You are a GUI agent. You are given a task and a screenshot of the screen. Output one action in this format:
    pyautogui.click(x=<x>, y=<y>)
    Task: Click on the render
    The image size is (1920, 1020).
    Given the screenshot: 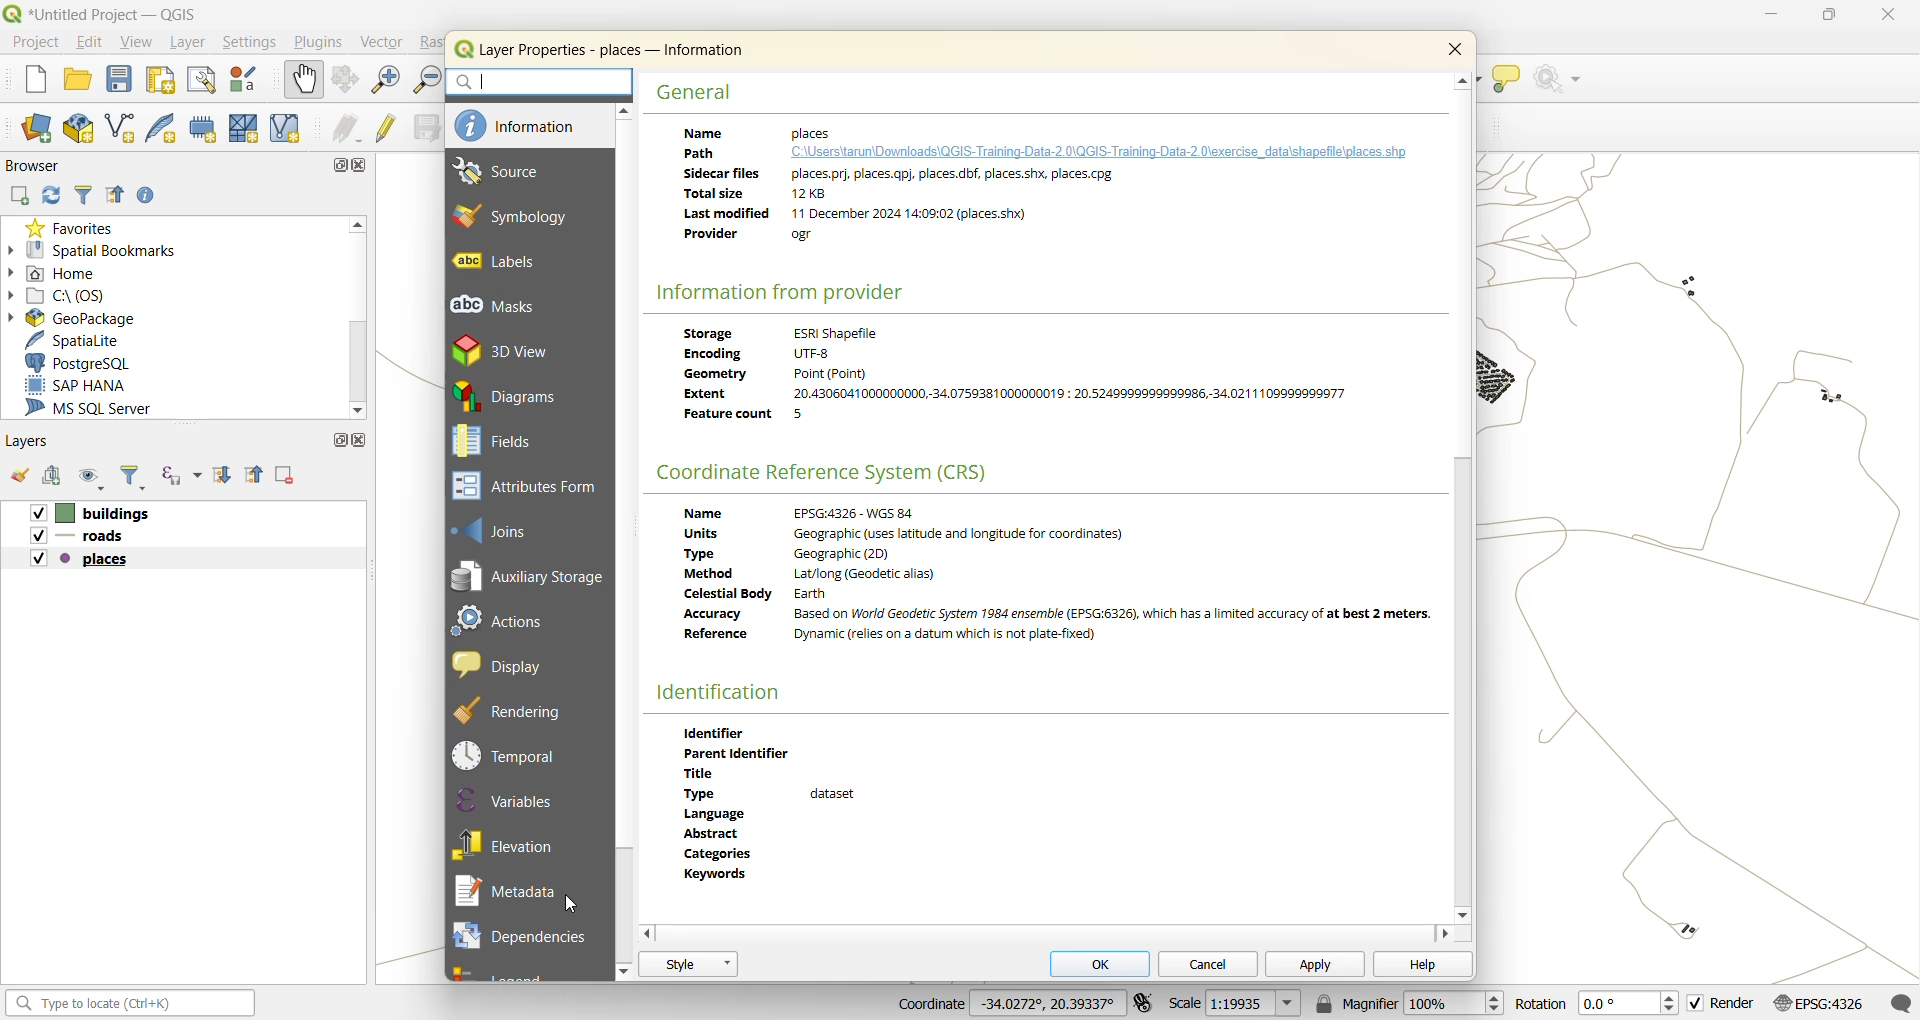 What is the action you would take?
    pyautogui.click(x=1721, y=1003)
    